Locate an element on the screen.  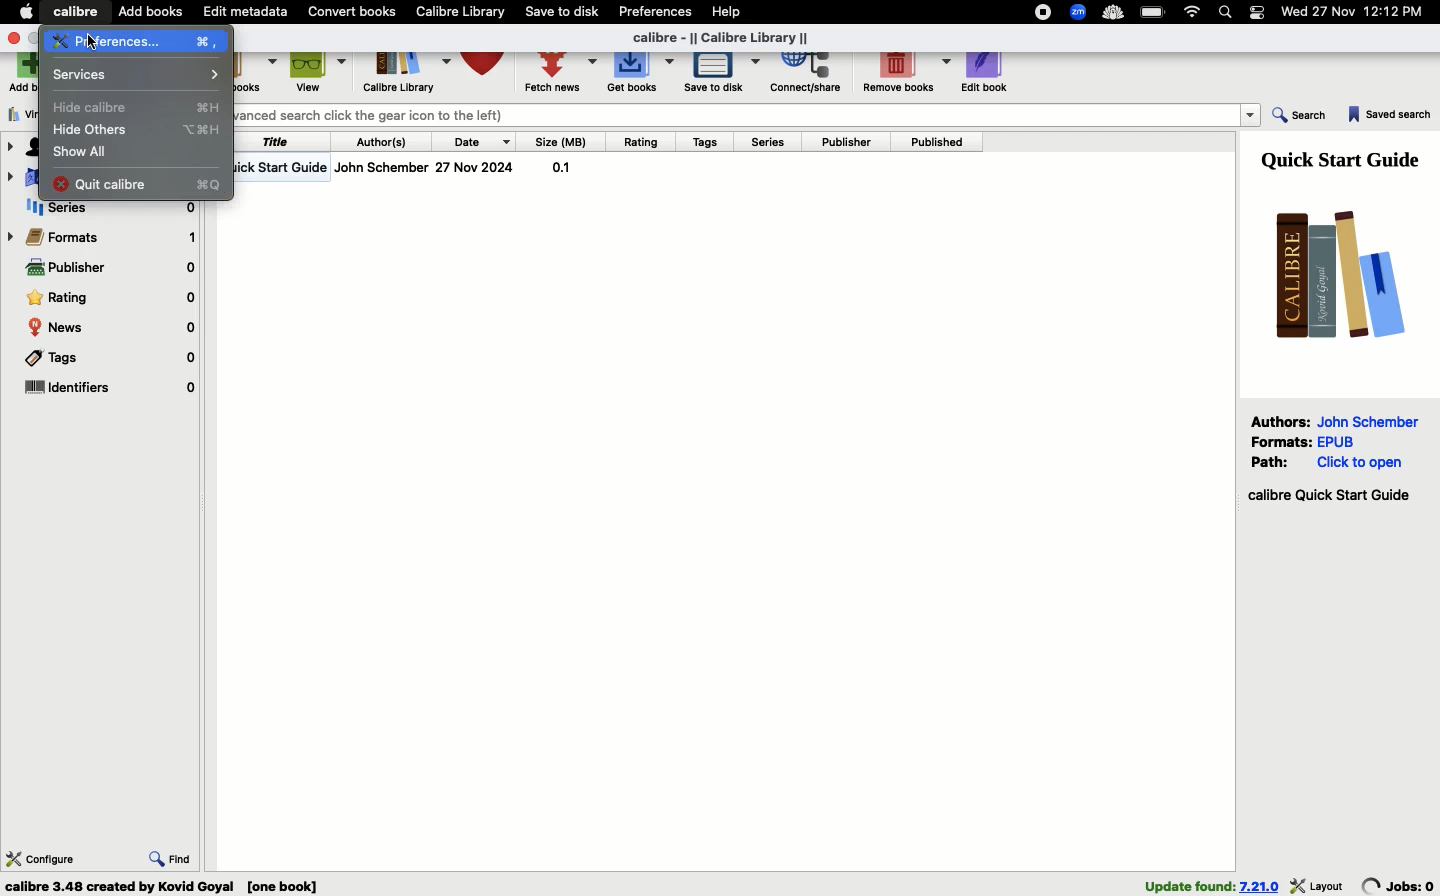
Hide calibre is located at coordinates (136, 109).